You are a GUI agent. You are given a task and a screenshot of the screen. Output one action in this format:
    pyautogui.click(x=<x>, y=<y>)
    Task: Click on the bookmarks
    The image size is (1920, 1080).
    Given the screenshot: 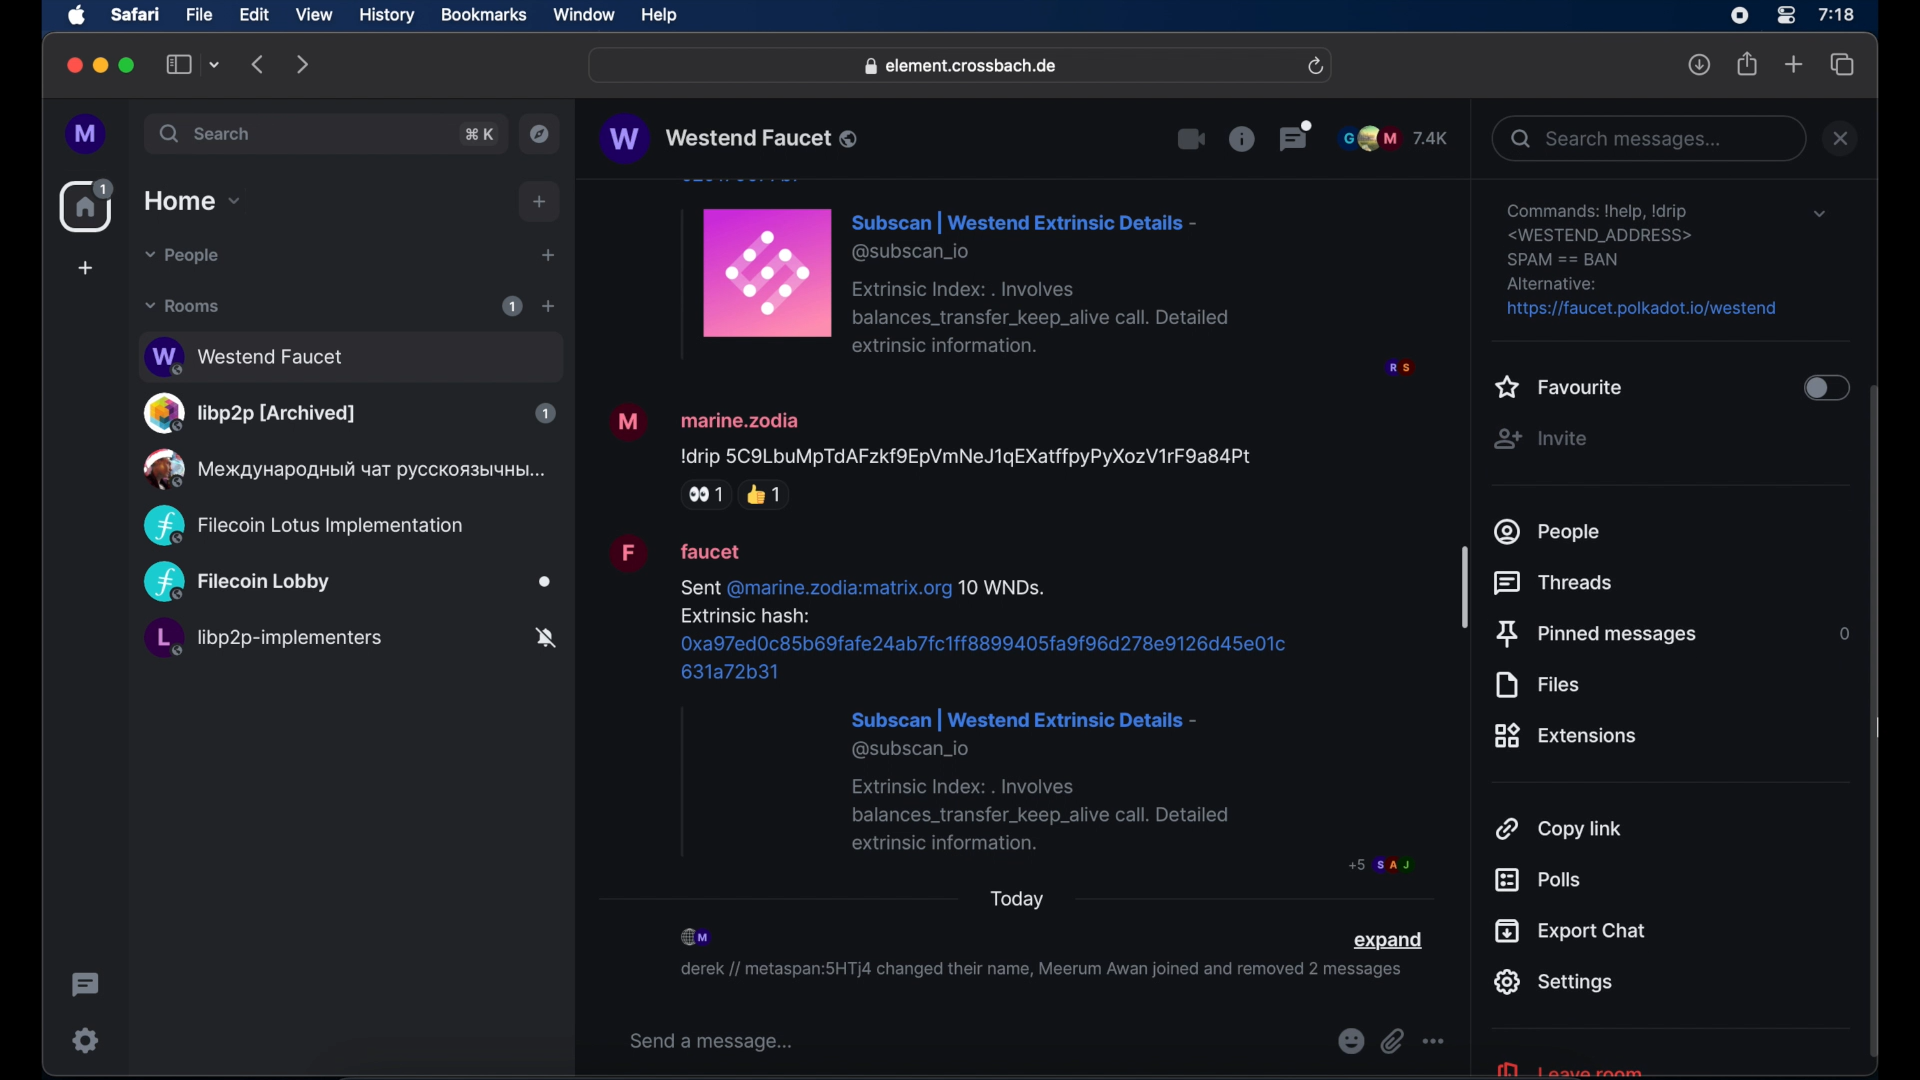 What is the action you would take?
    pyautogui.click(x=483, y=15)
    